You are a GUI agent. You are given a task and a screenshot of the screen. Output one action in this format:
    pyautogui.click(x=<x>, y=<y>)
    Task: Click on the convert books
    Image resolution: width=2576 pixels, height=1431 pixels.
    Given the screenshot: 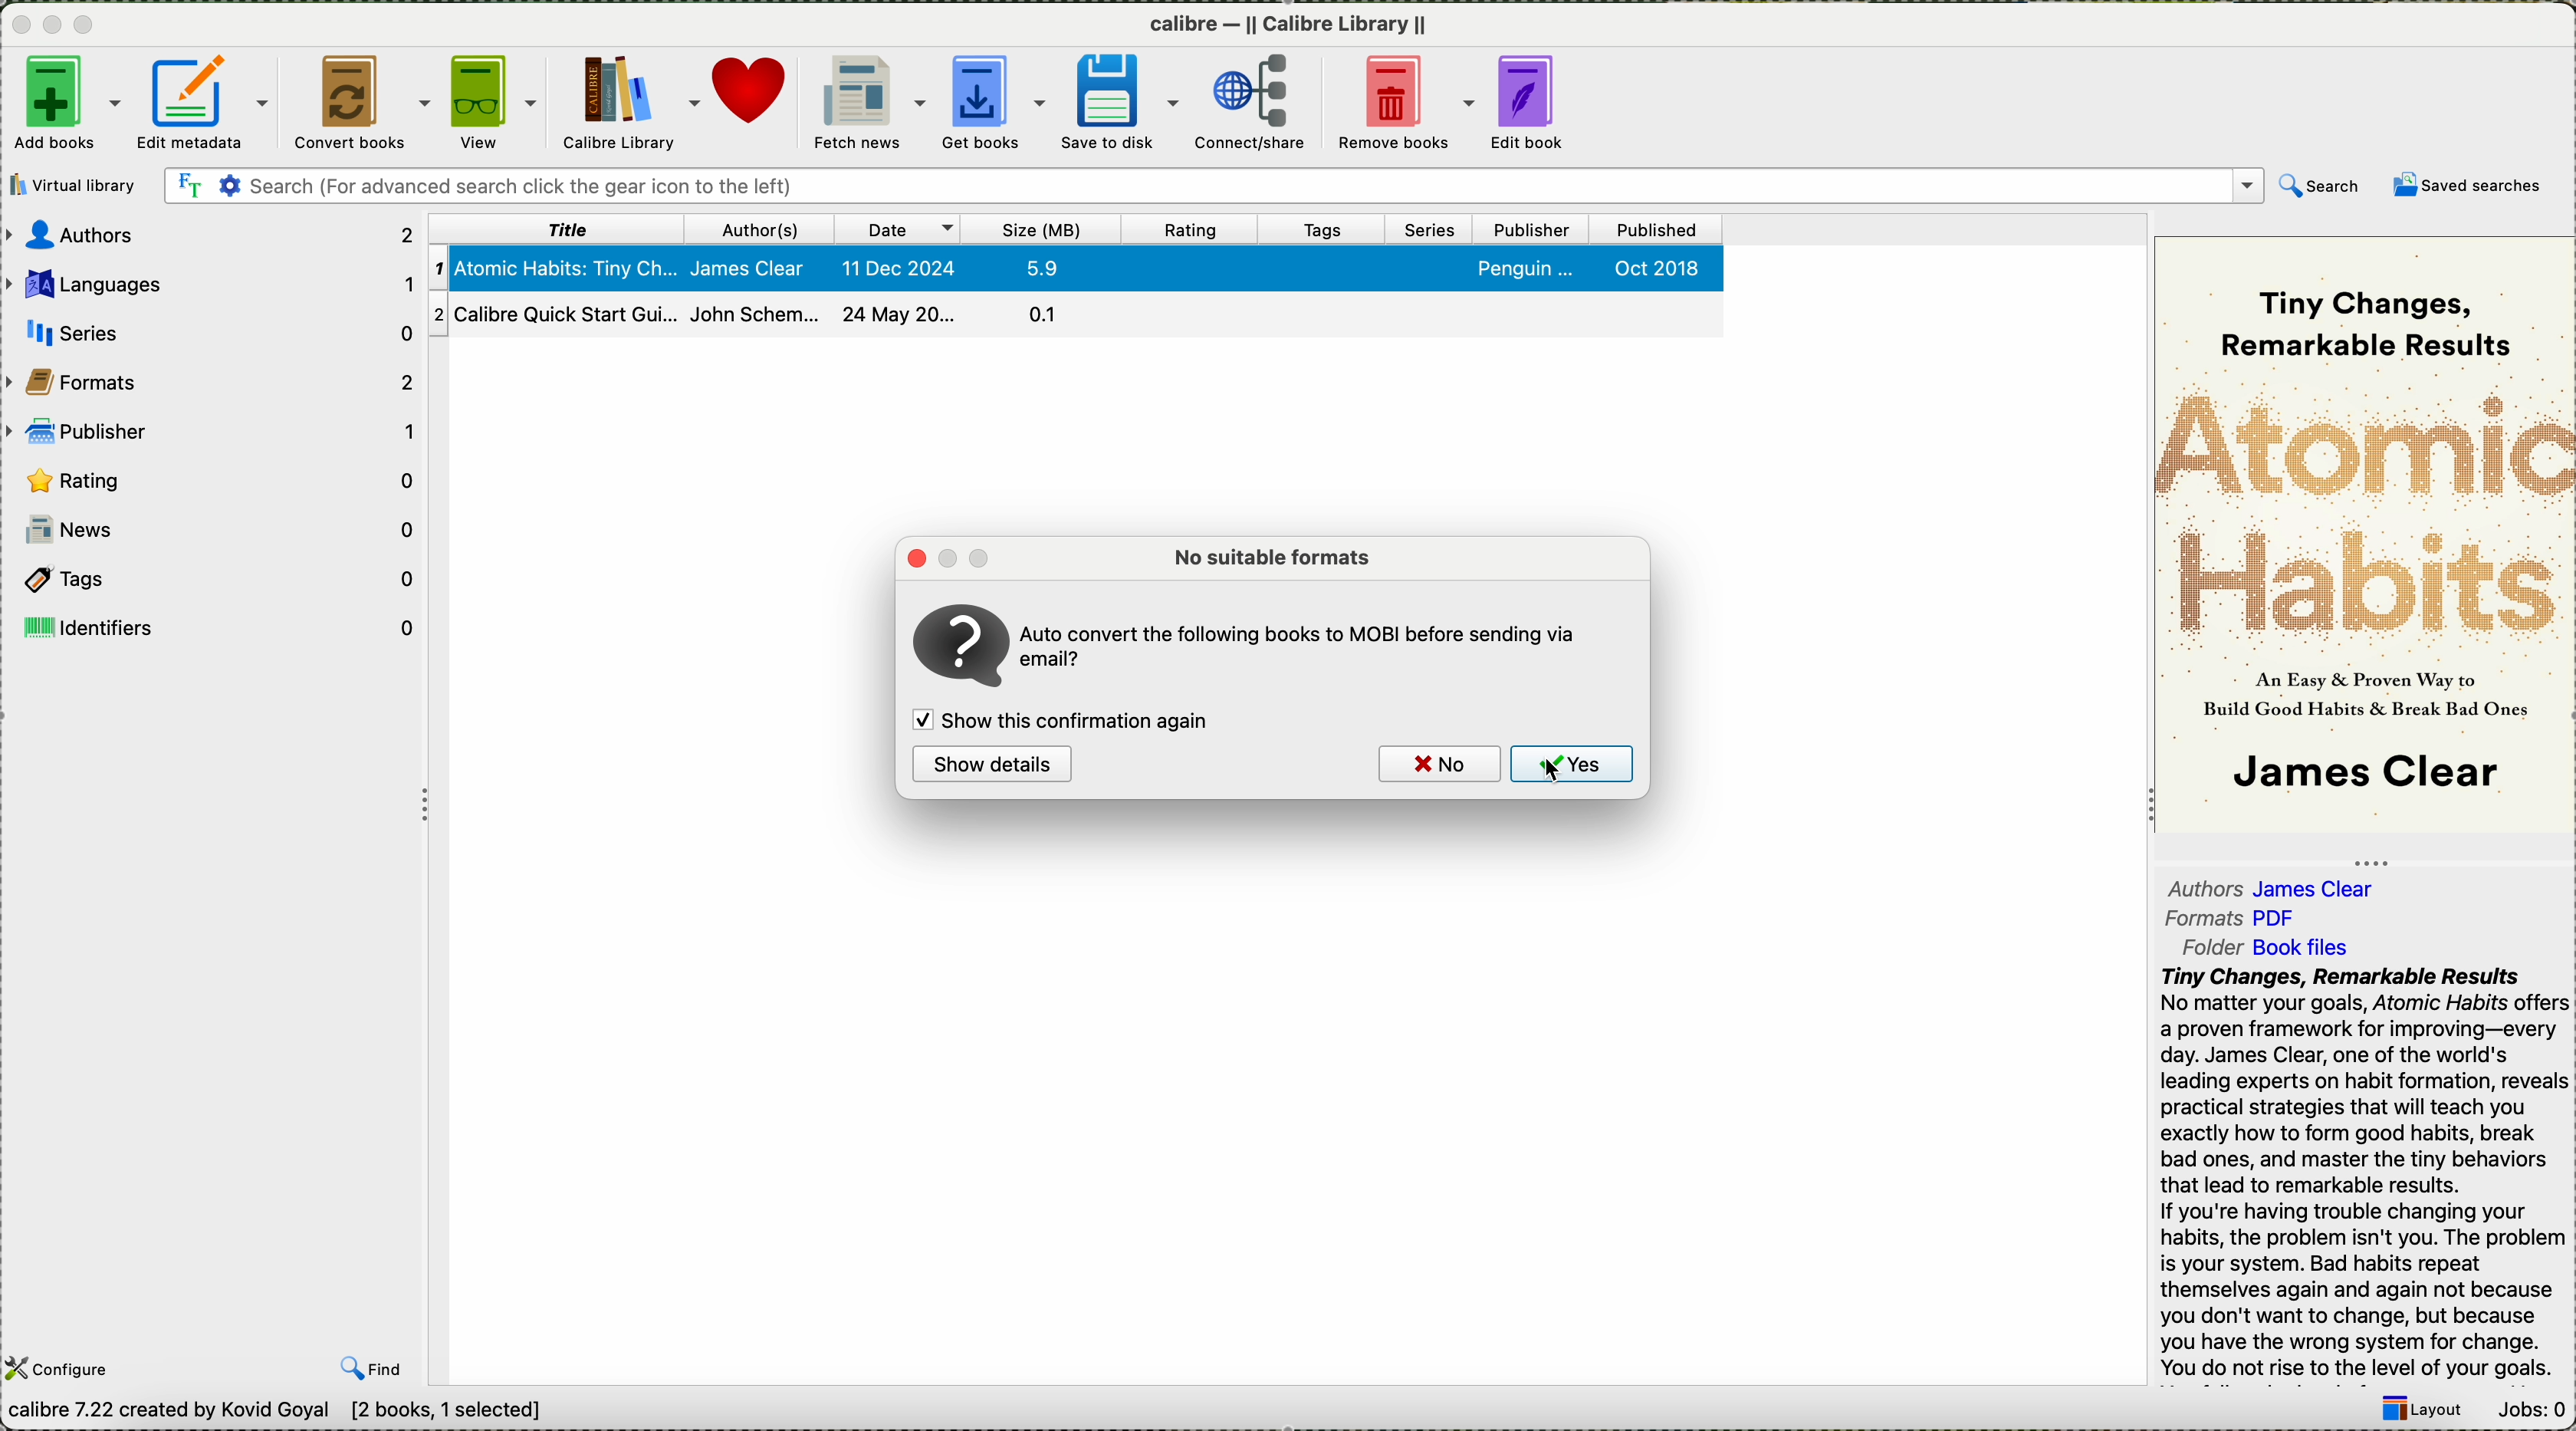 What is the action you would take?
    pyautogui.click(x=365, y=103)
    